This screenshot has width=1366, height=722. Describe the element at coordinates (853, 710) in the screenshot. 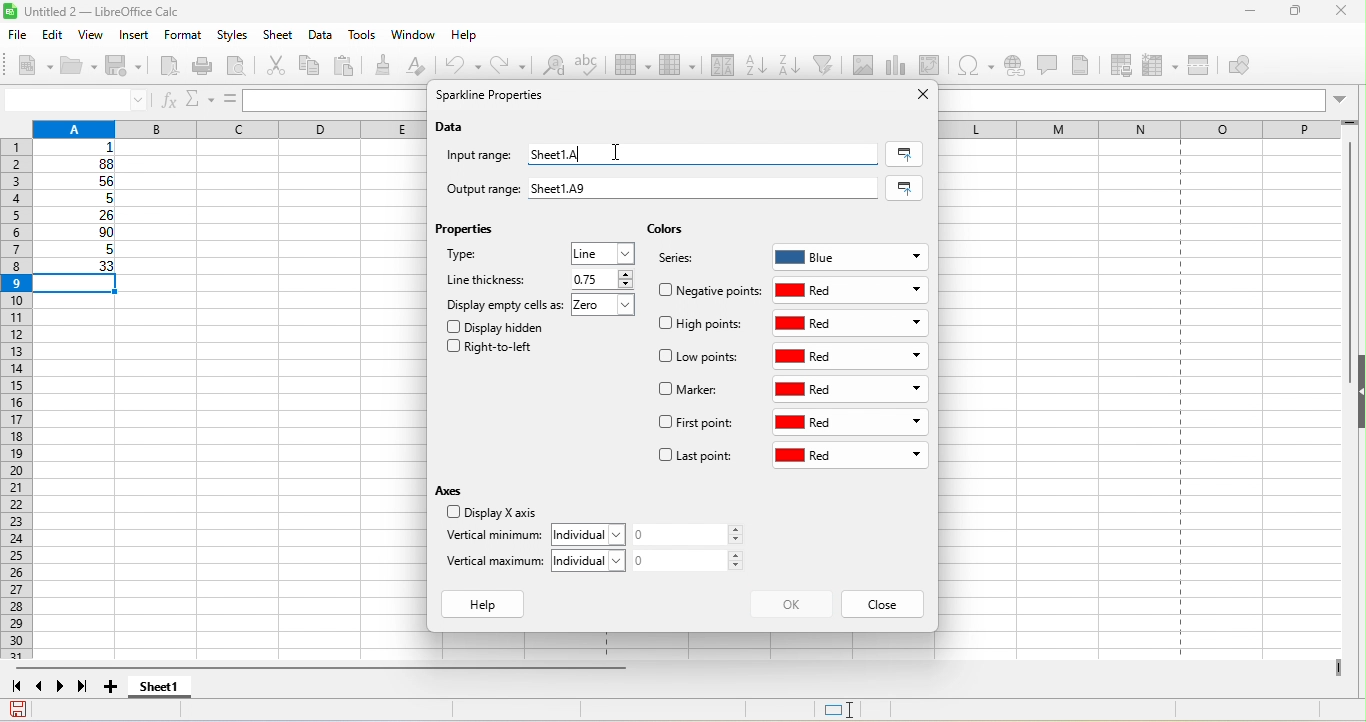

I see `standard selection` at that location.